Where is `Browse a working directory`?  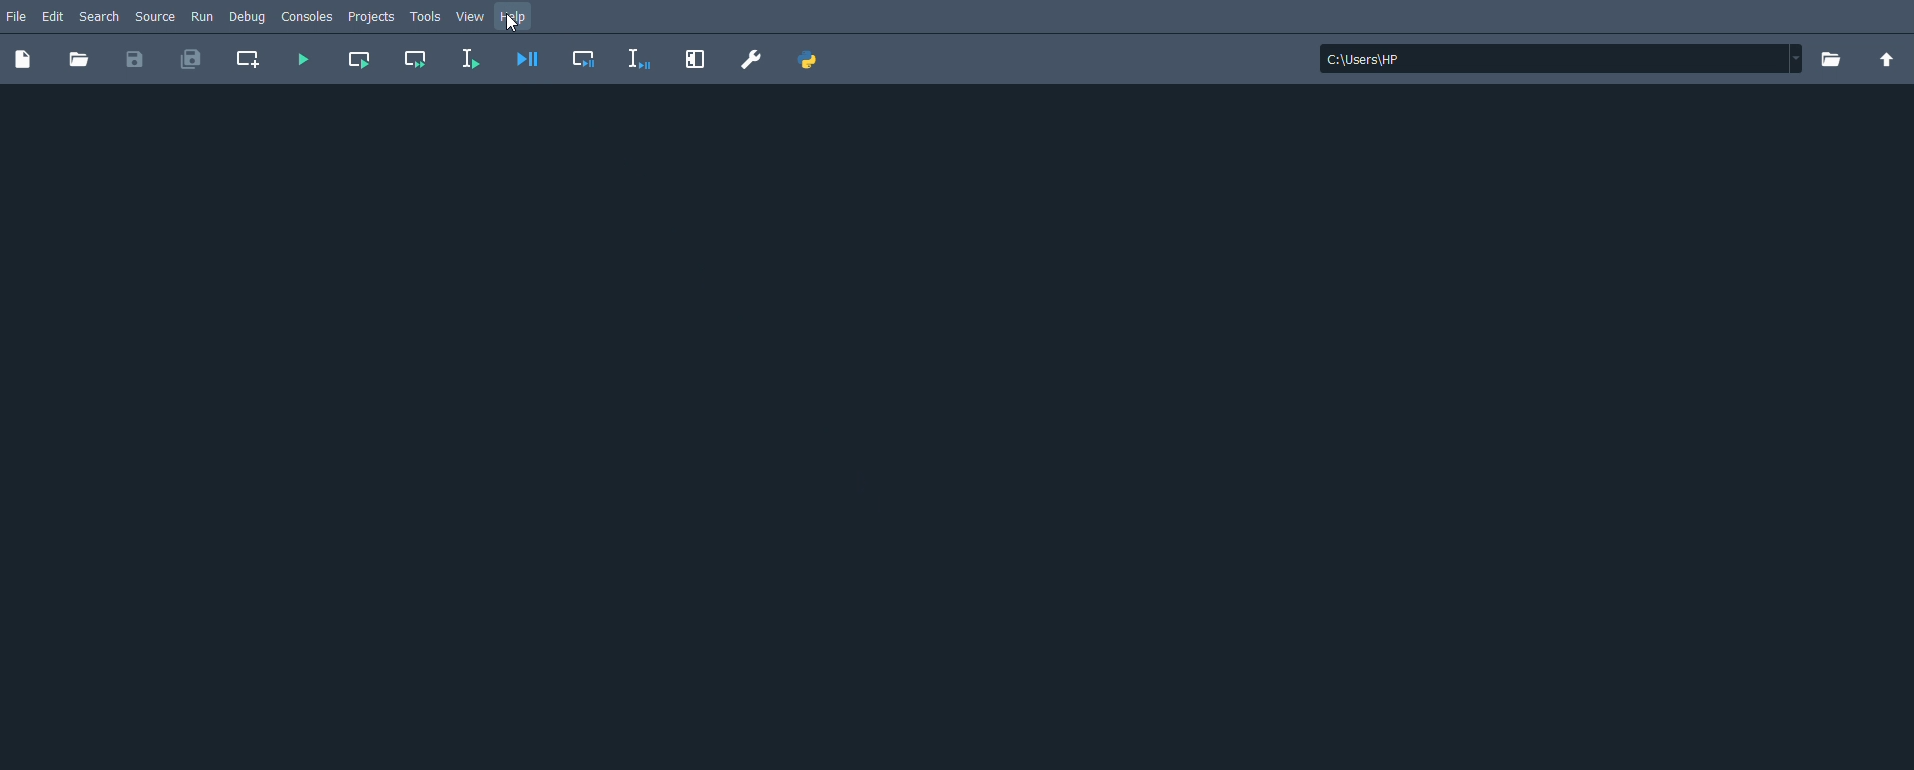
Browse a working directory is located at coordinates (1832, 59).